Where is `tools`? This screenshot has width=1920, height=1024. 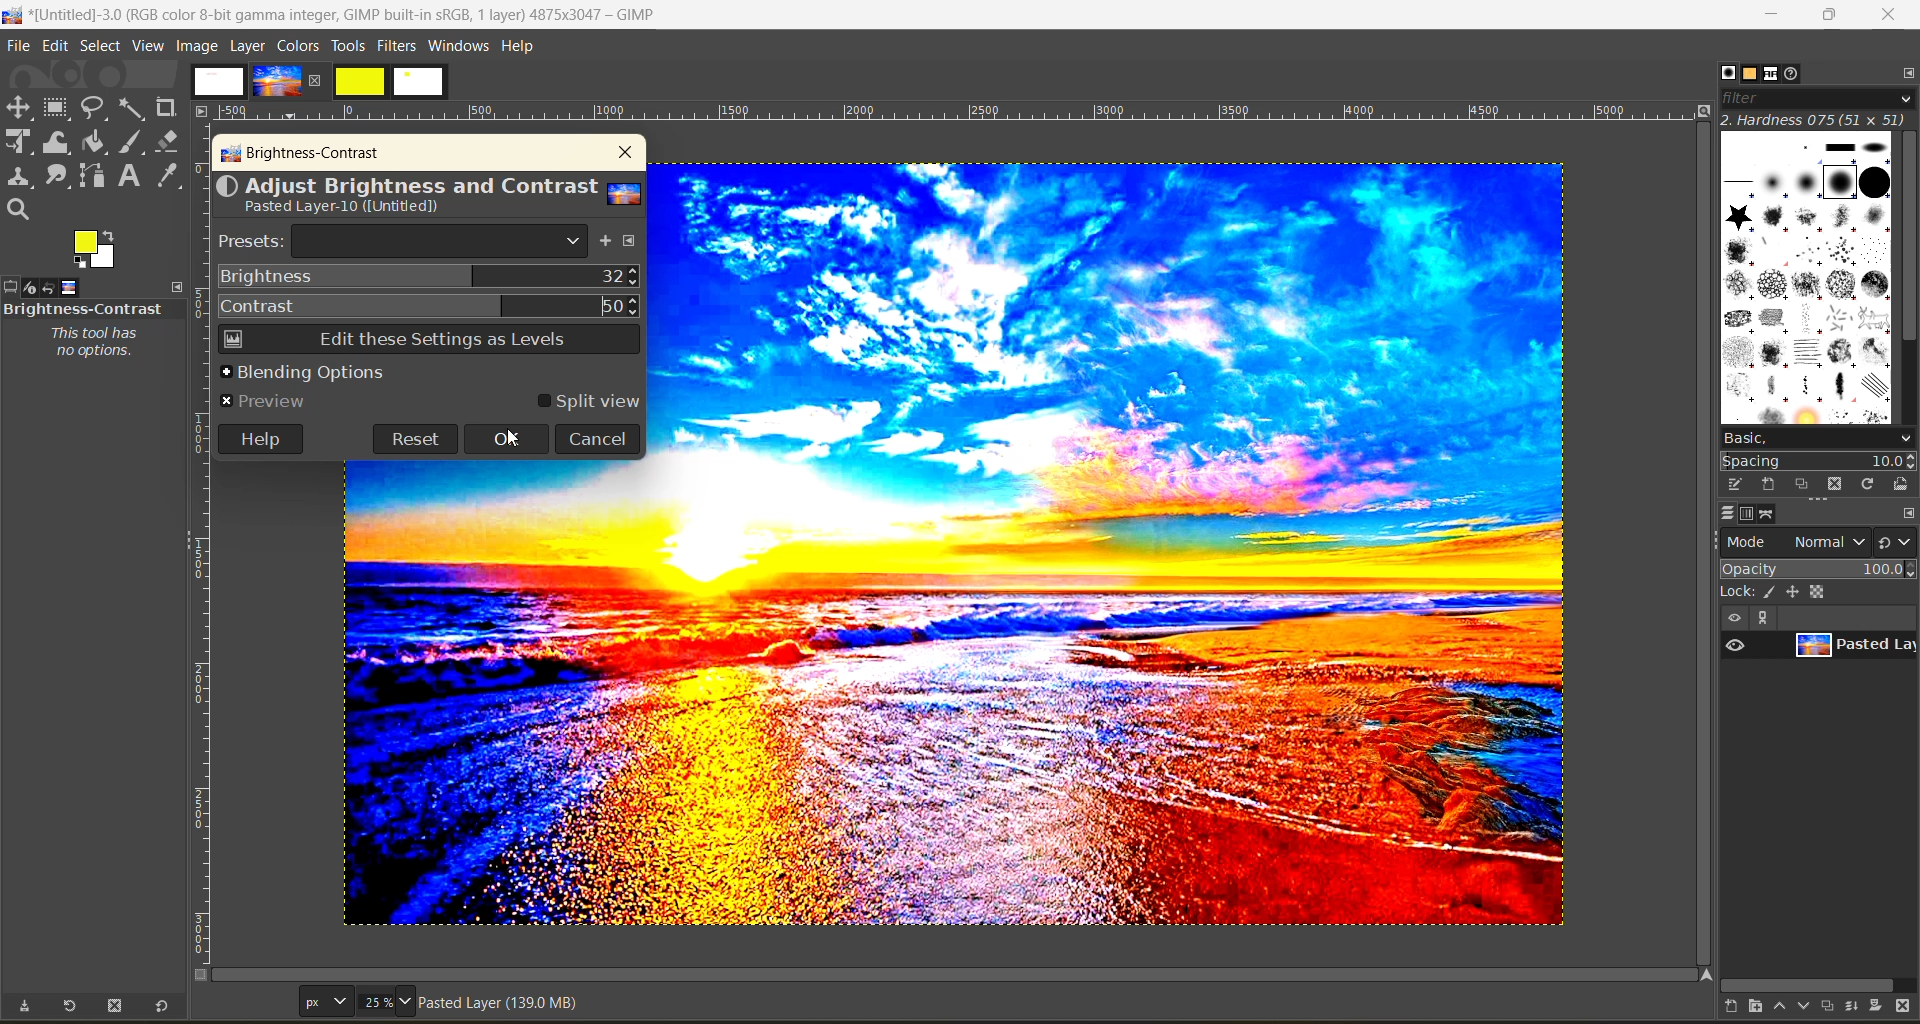 tools is located at coordinates (100, 159).